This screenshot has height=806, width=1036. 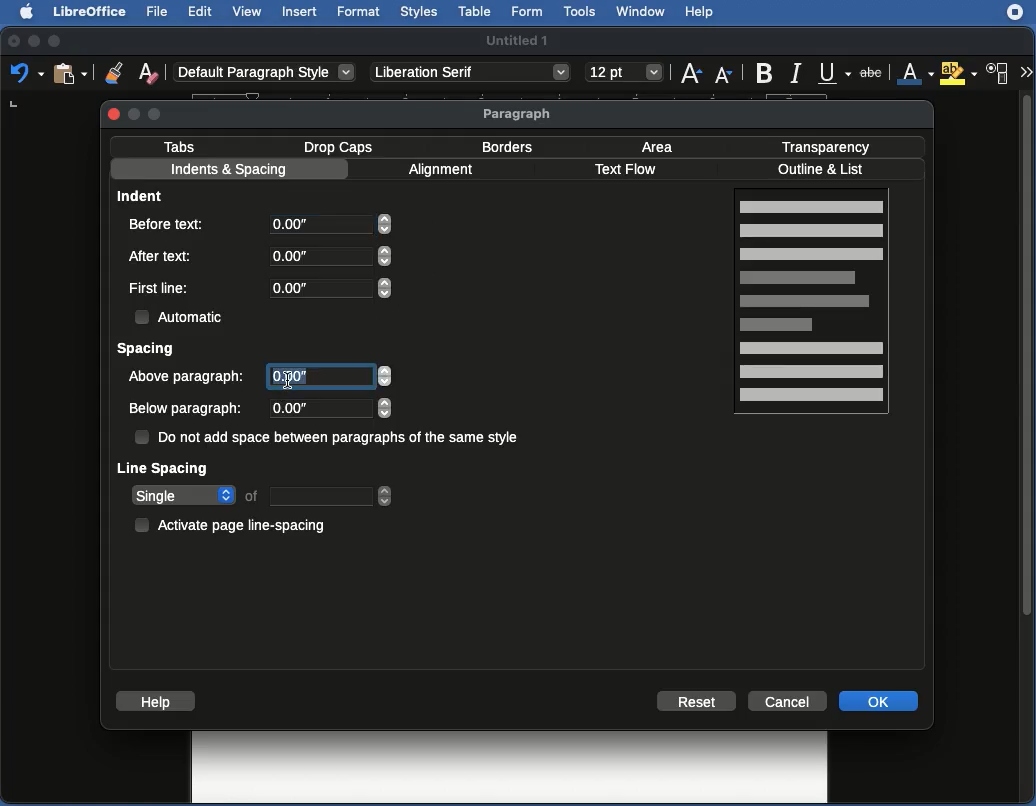 I want to click on Alignment, so click(x=444, y=172).